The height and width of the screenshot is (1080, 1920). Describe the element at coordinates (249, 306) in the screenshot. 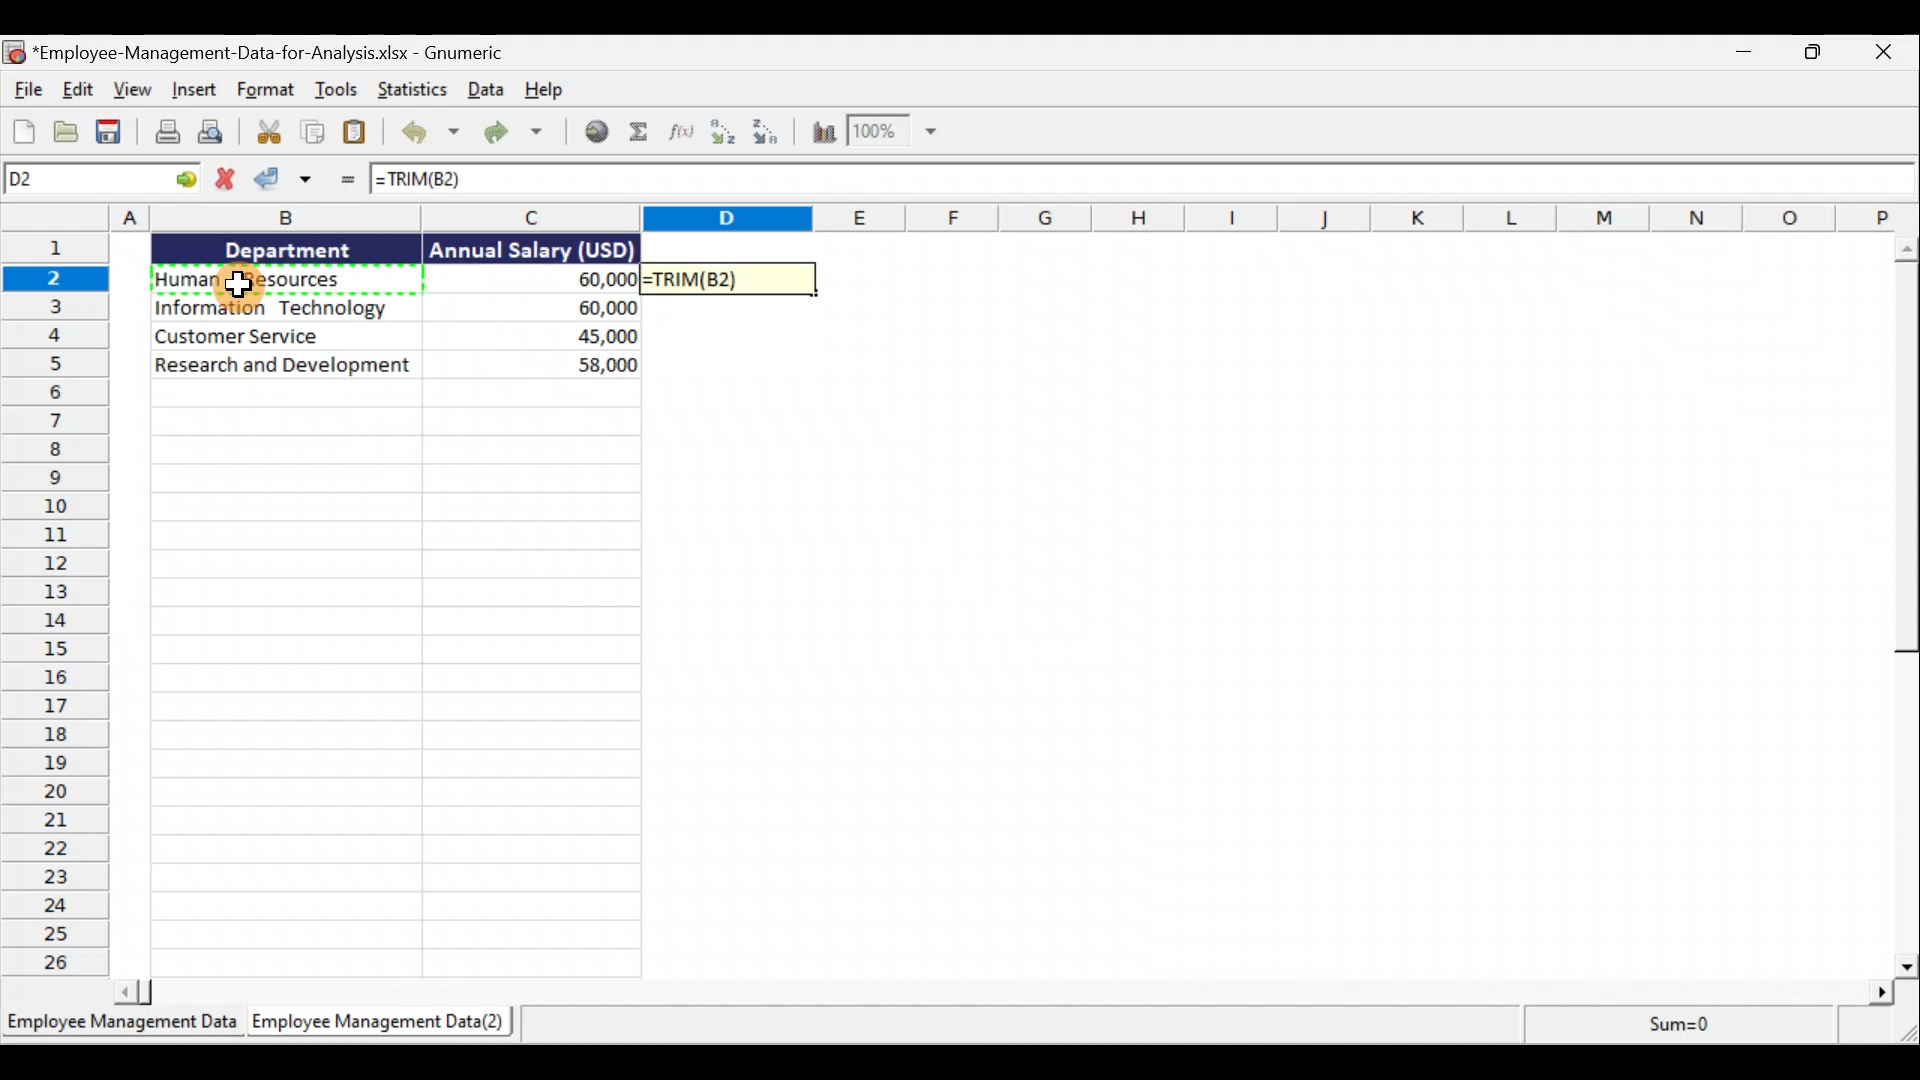

I see `Data` at that location.